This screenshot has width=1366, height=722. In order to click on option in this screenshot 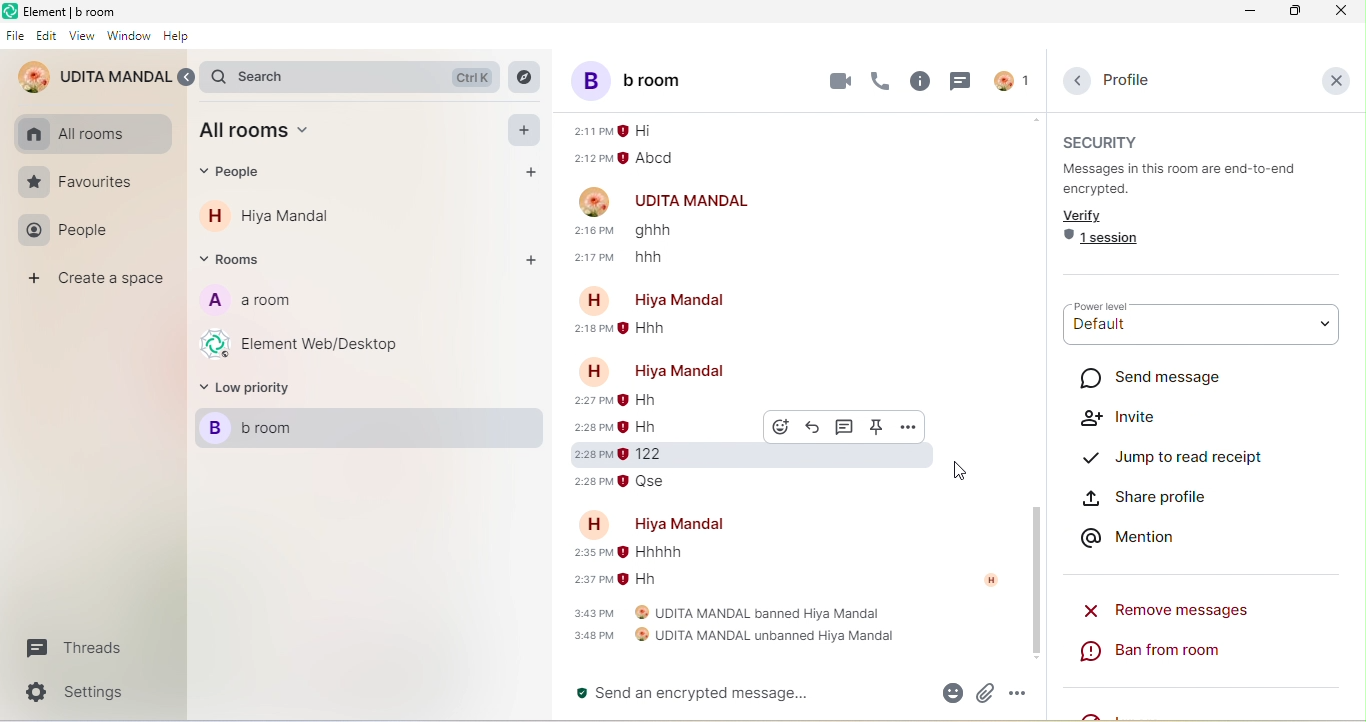, I will do `click(1018, 694)`.